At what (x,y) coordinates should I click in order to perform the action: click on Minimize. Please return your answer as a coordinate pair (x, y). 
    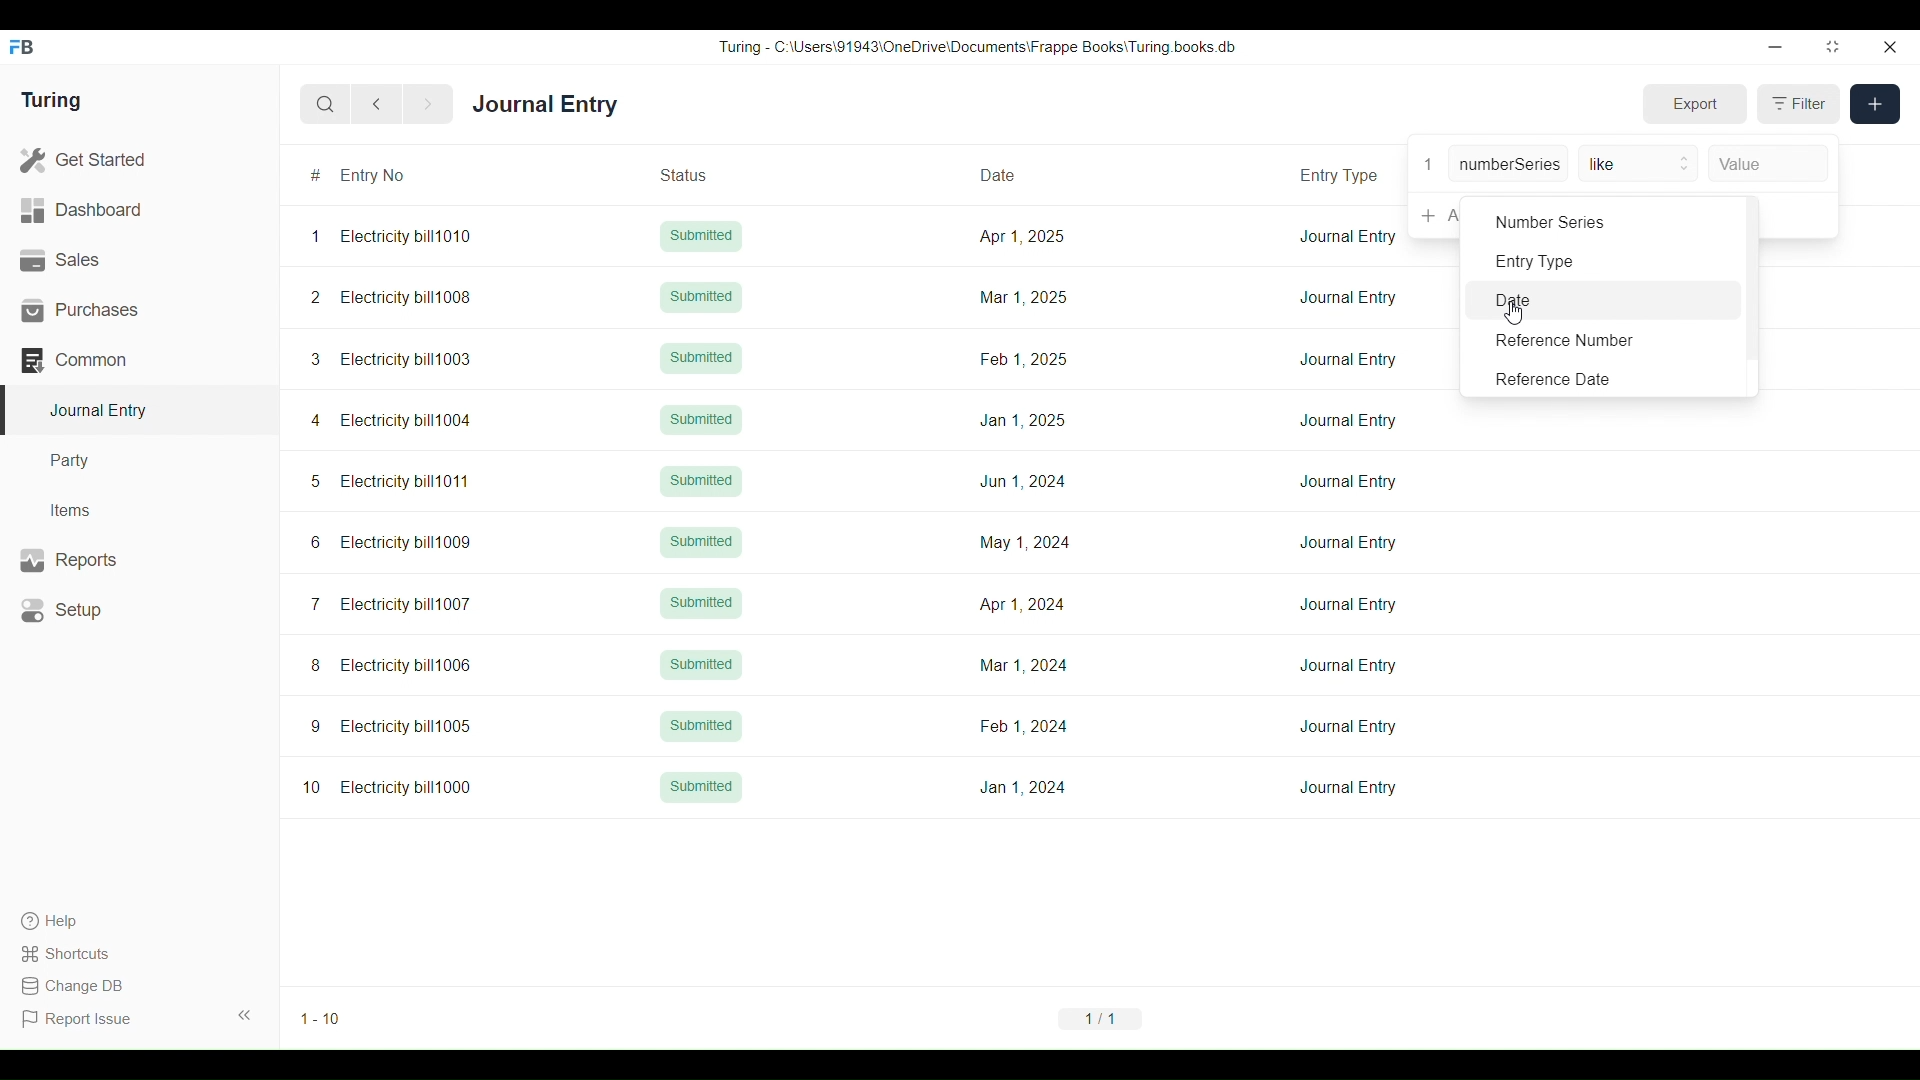
    Looking at the image, I should click on (1776, 47).